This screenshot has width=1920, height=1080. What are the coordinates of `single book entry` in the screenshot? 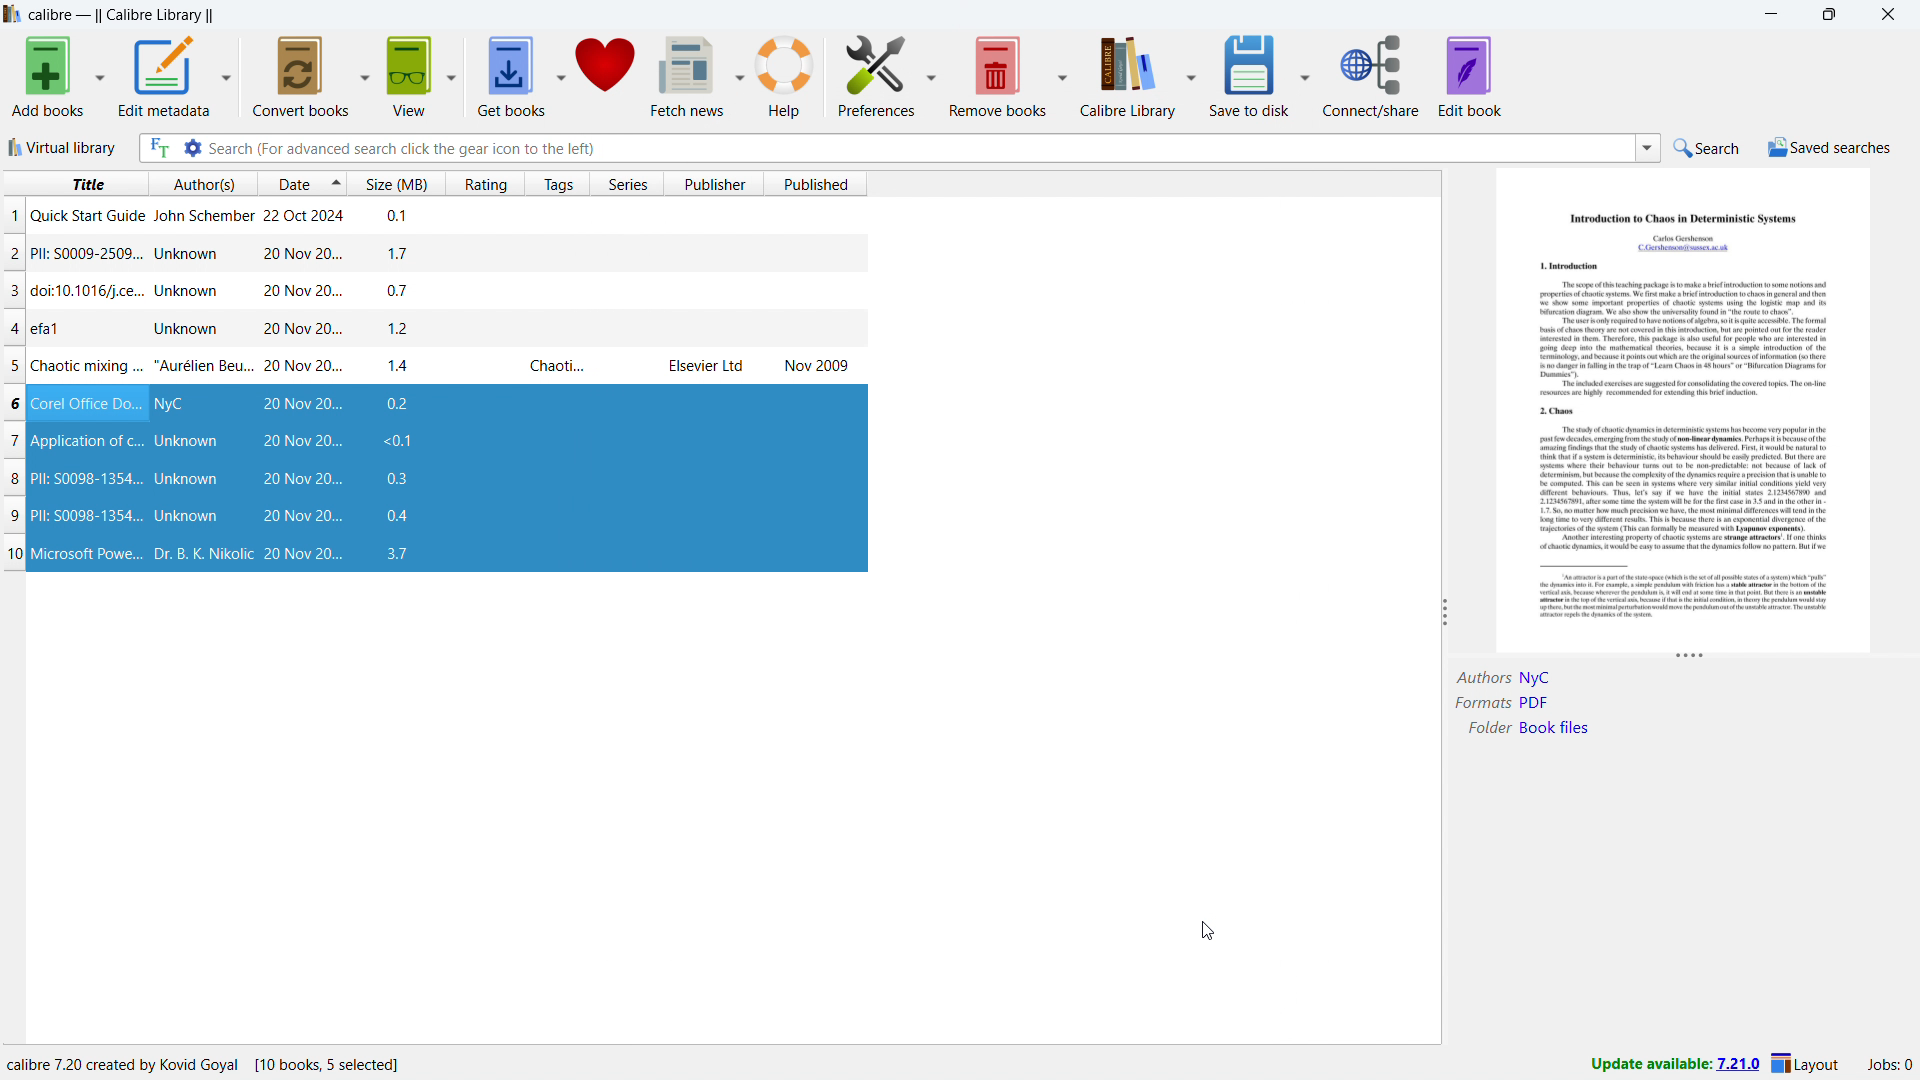 It's located at (430, 291).